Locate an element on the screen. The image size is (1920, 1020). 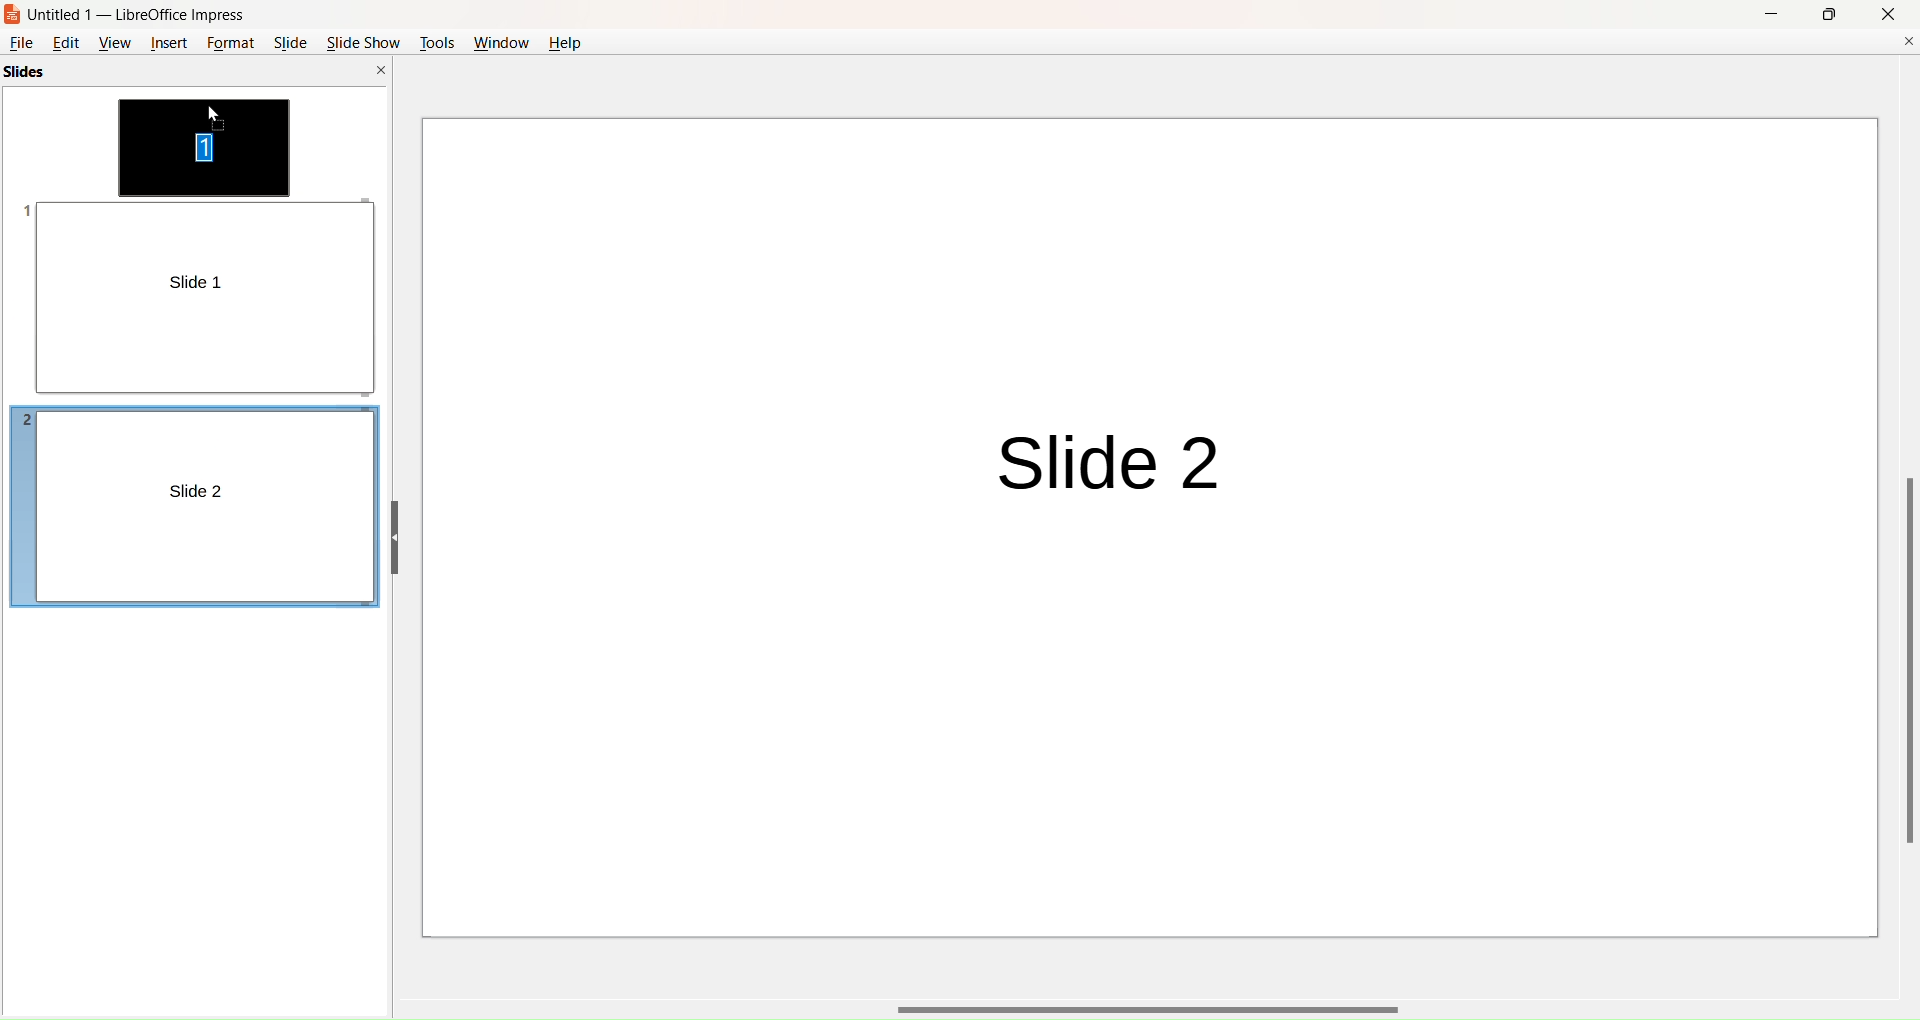
edit is located at coordinates (70, 44).